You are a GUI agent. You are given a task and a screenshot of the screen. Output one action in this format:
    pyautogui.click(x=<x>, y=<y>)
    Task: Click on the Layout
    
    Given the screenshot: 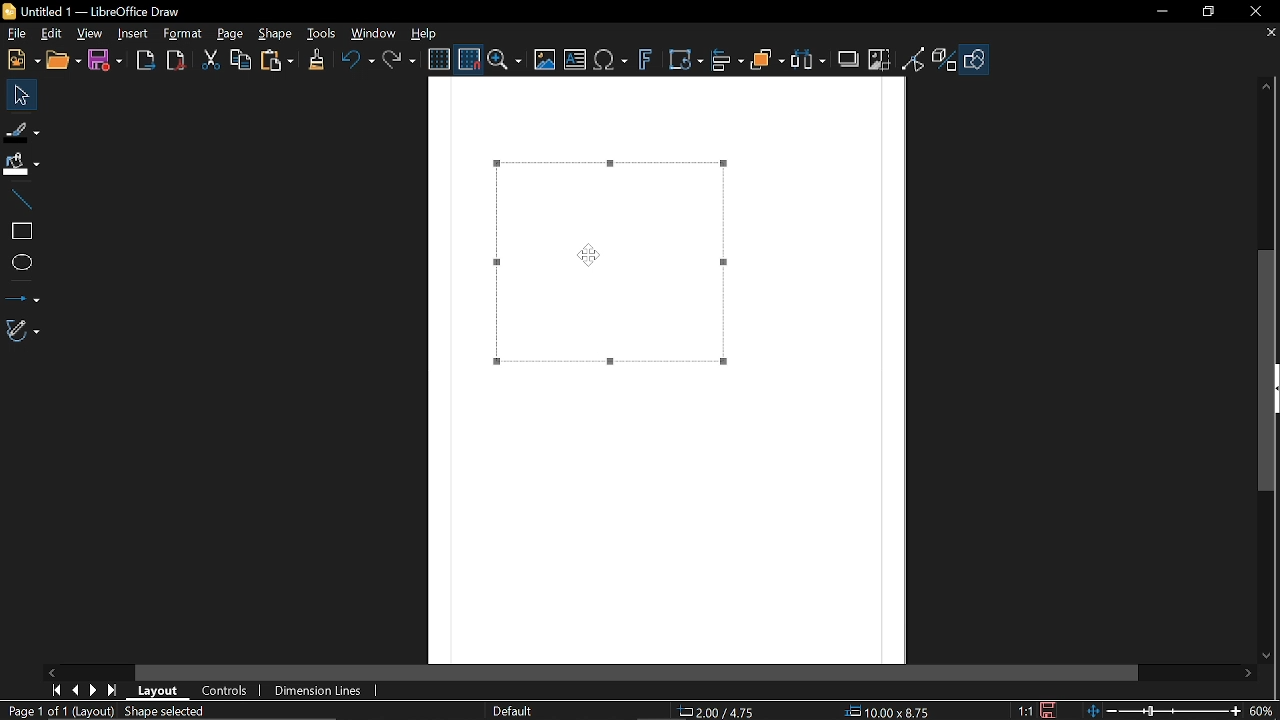 What is the action you would take?
    pyautogui.click(x=162, y=691)
    